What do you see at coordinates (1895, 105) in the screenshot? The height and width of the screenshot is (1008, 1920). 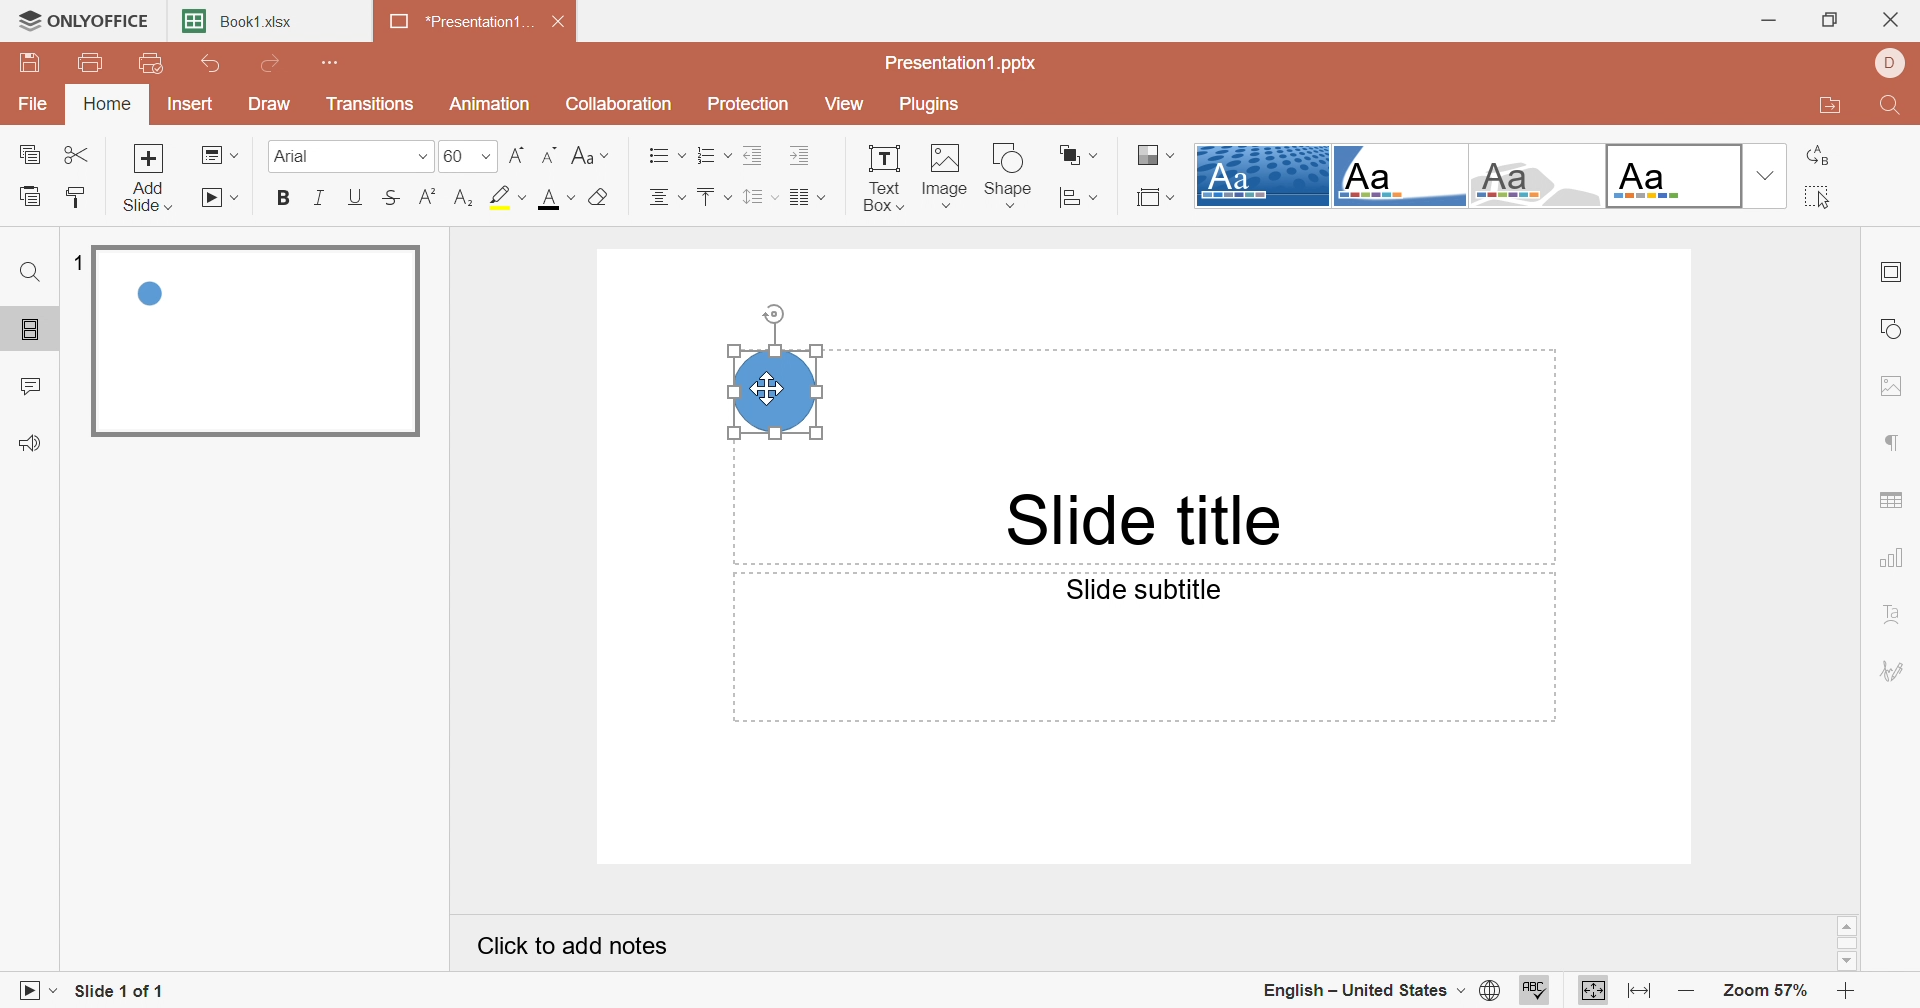 I see `Find` at bounding box center [1895, 105].